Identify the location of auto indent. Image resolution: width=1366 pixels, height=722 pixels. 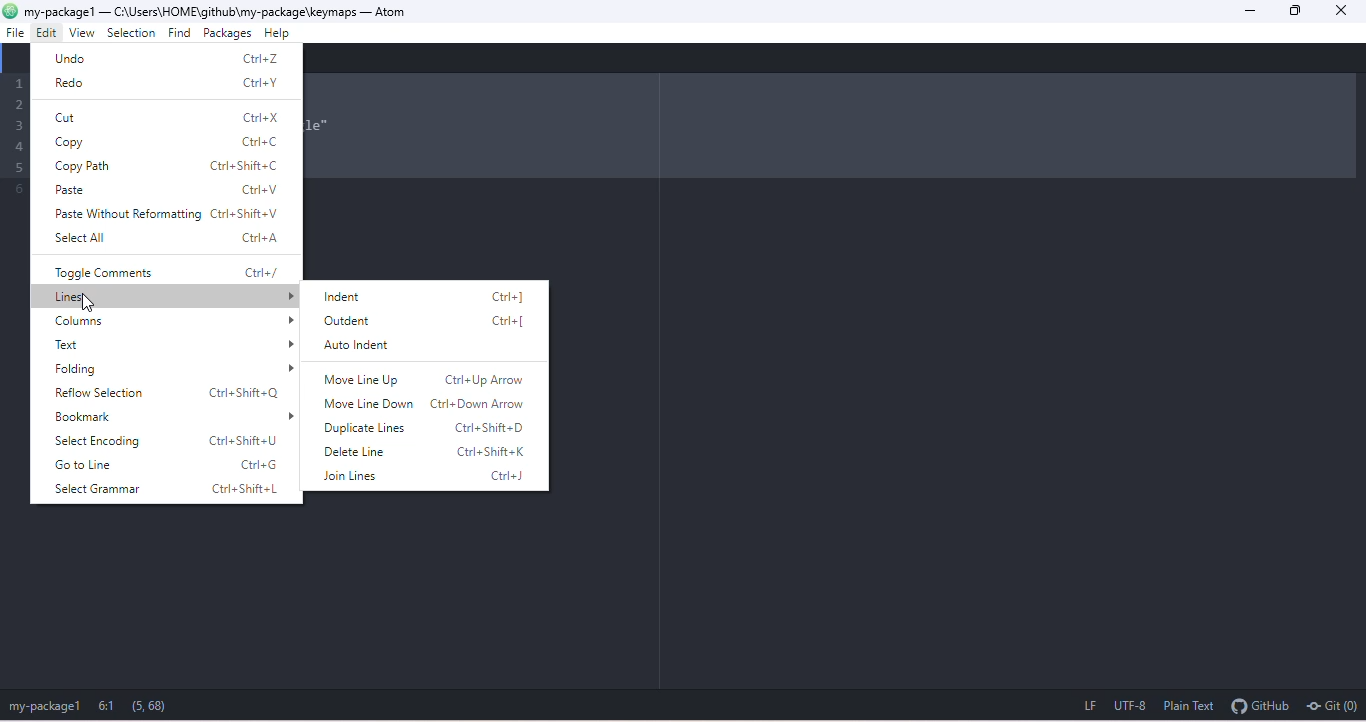
(426, 344).